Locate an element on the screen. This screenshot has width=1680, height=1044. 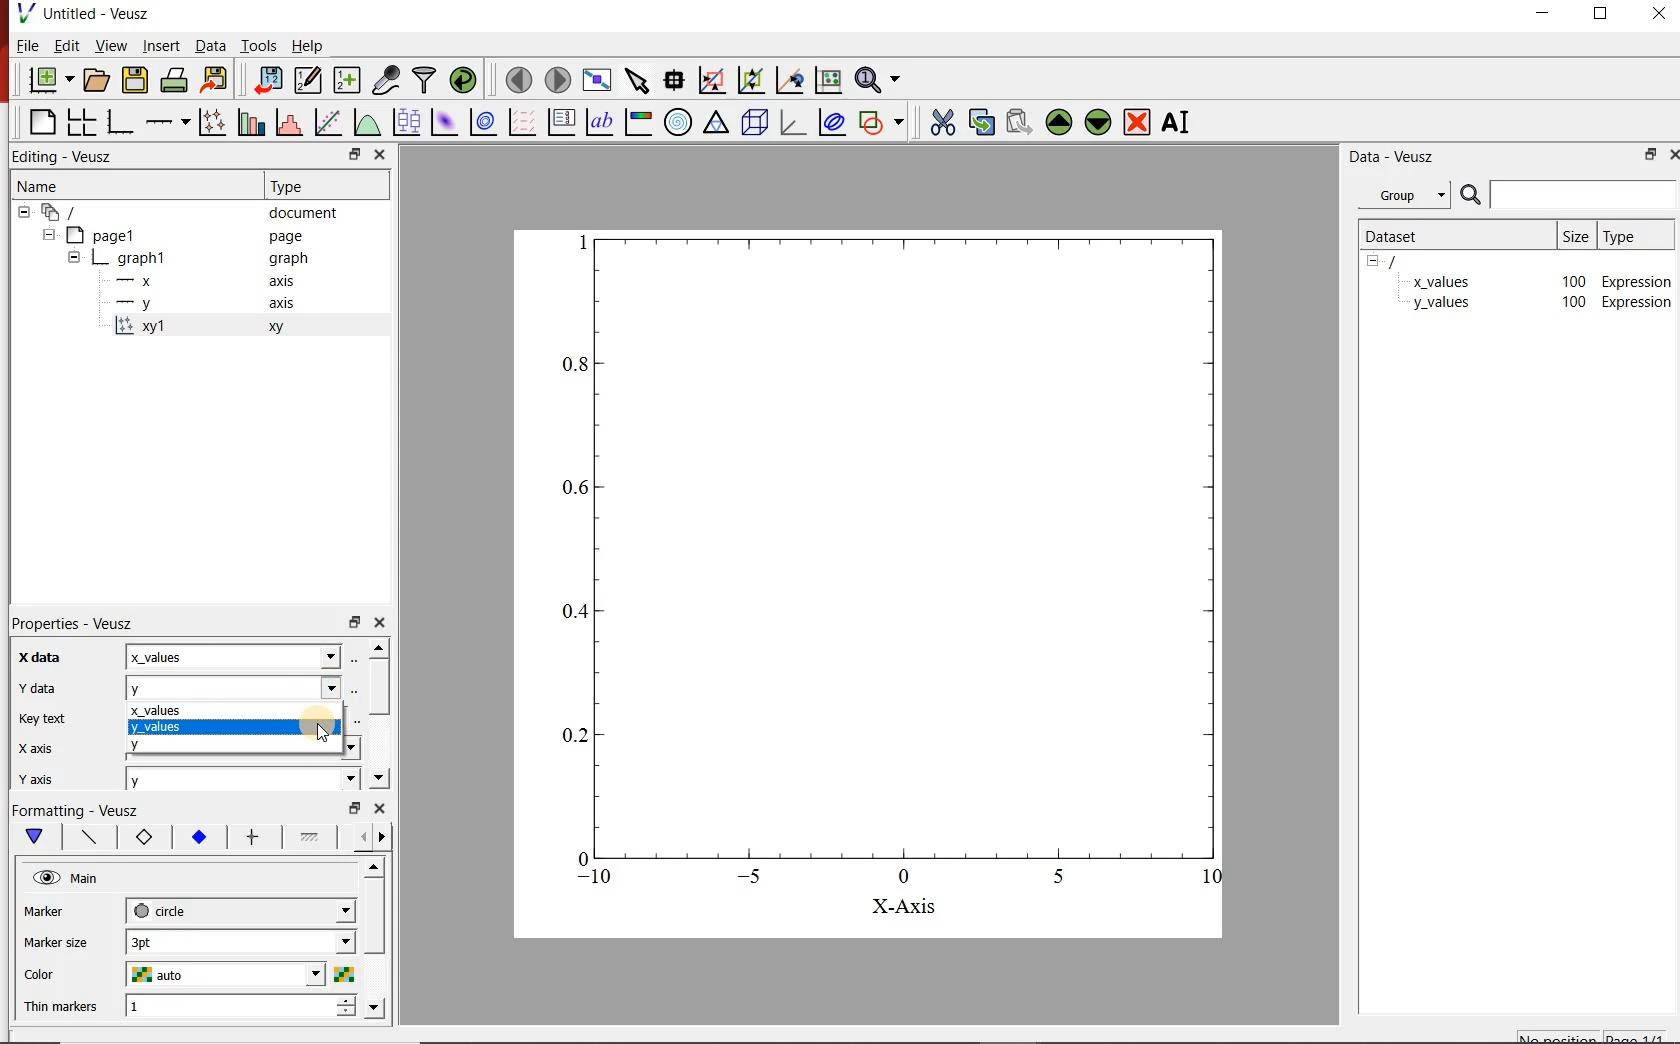
x_values is located at coordinates (236, 710).